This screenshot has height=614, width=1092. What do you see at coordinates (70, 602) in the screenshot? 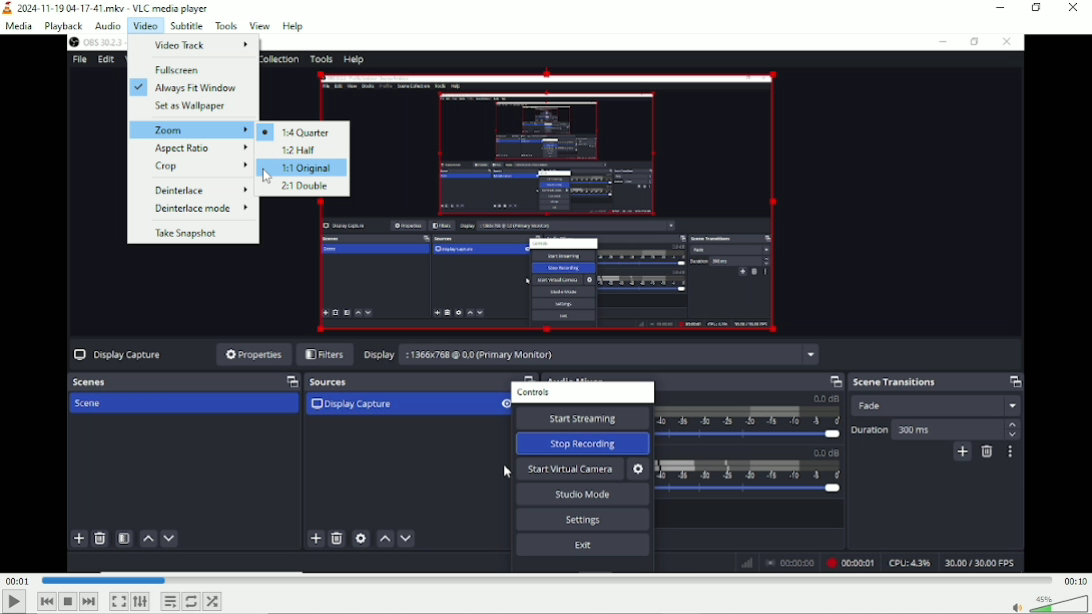
I see `Stop playlist` at bounding box center [70, 602].